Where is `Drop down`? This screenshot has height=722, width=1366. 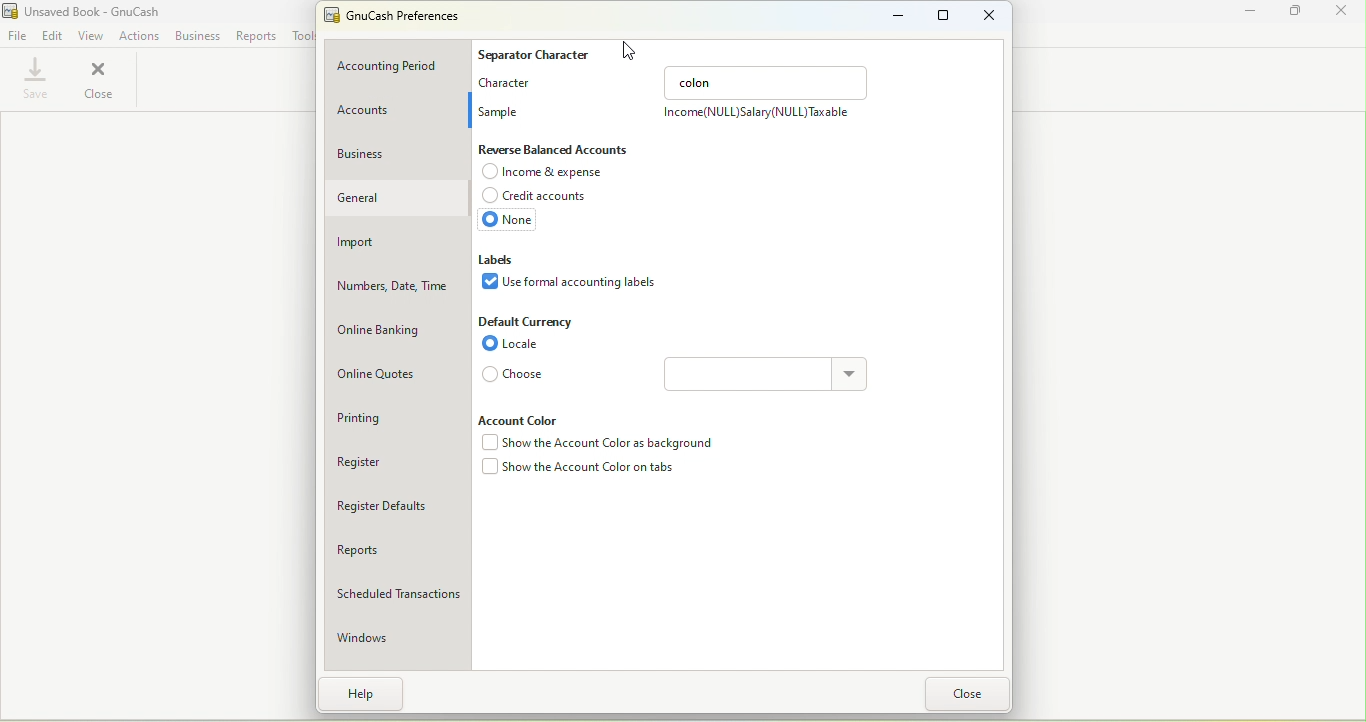 Drop down is located at coordinates (847, 375).